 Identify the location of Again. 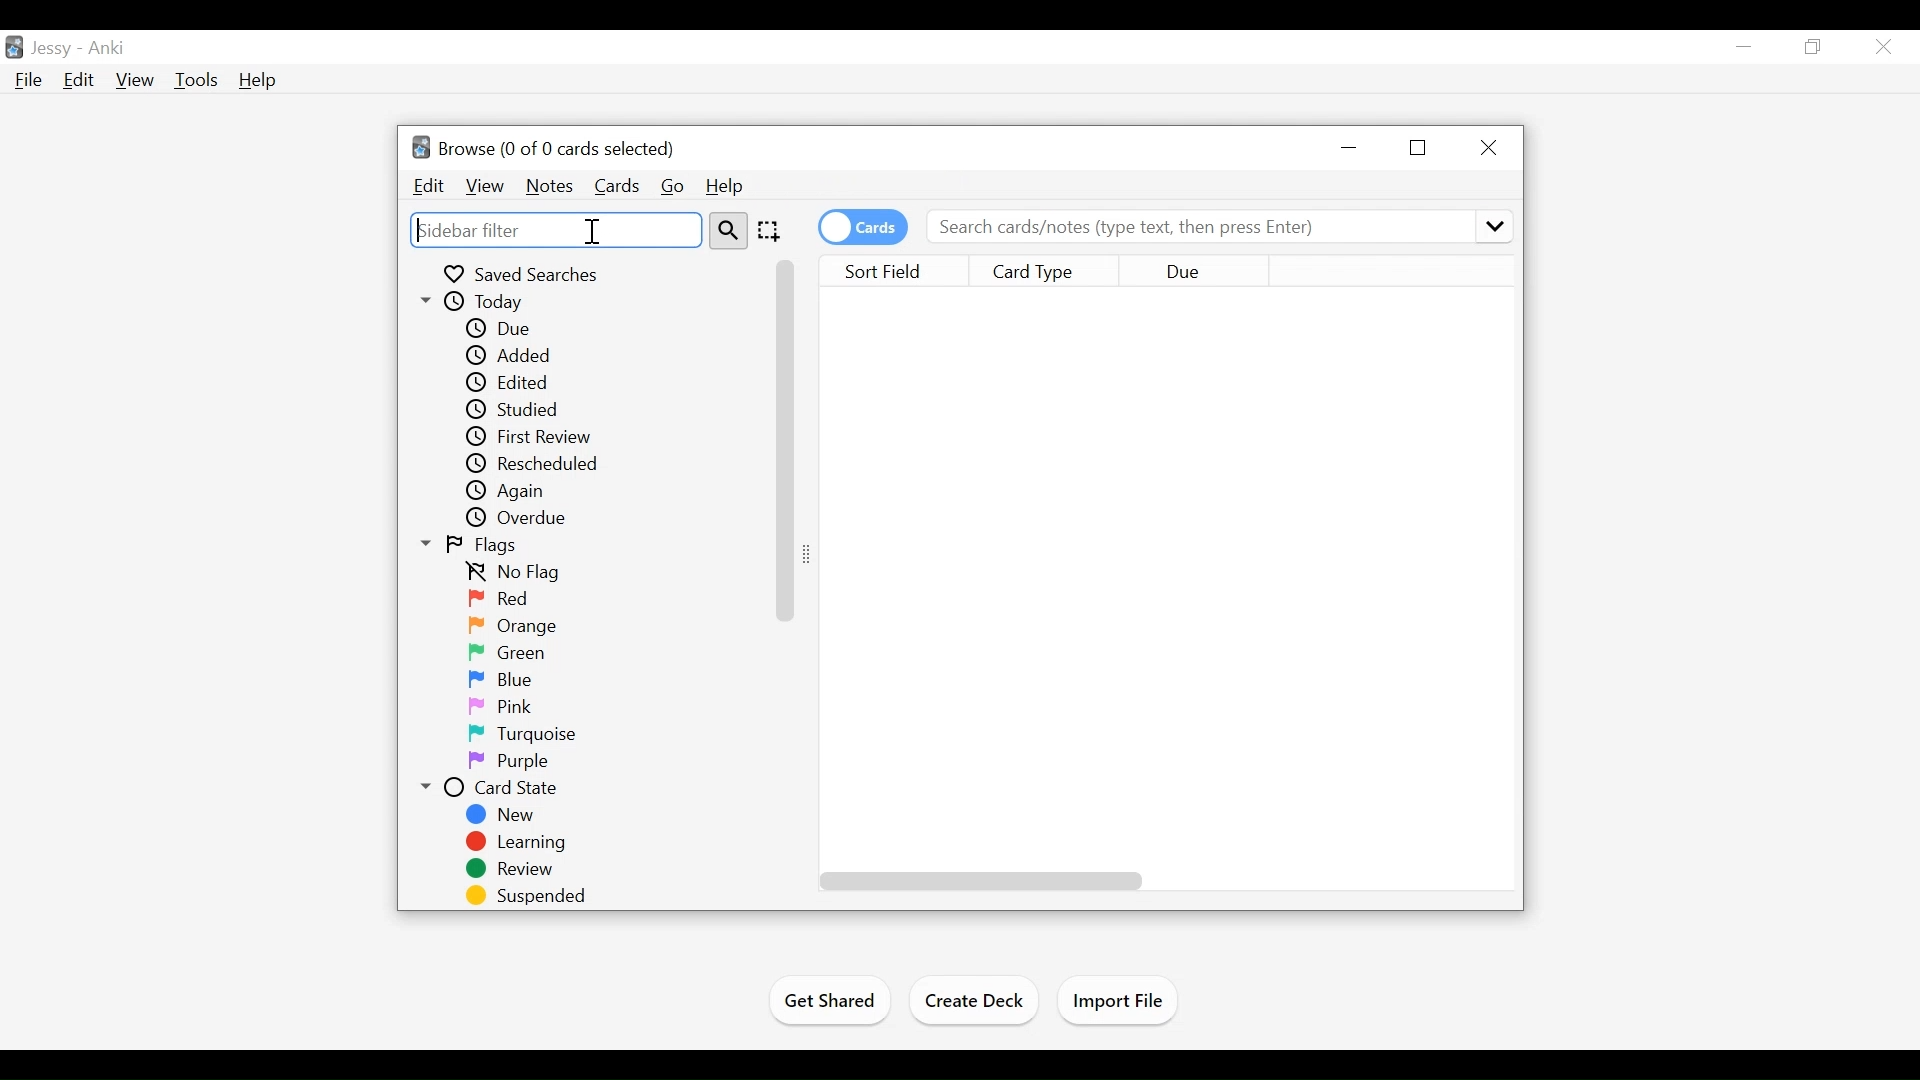
(512, 492).